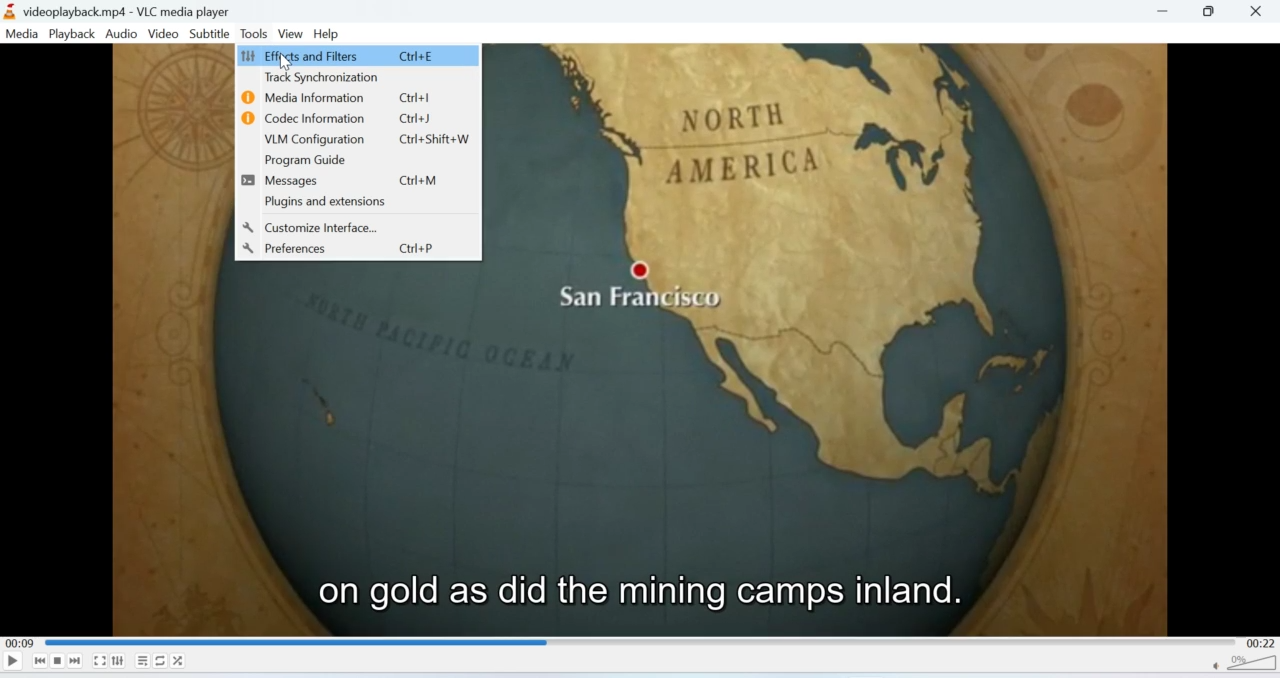  Describe the element at coordinates (117, 660) in the screenshot. I see `Extended settings` at that location.